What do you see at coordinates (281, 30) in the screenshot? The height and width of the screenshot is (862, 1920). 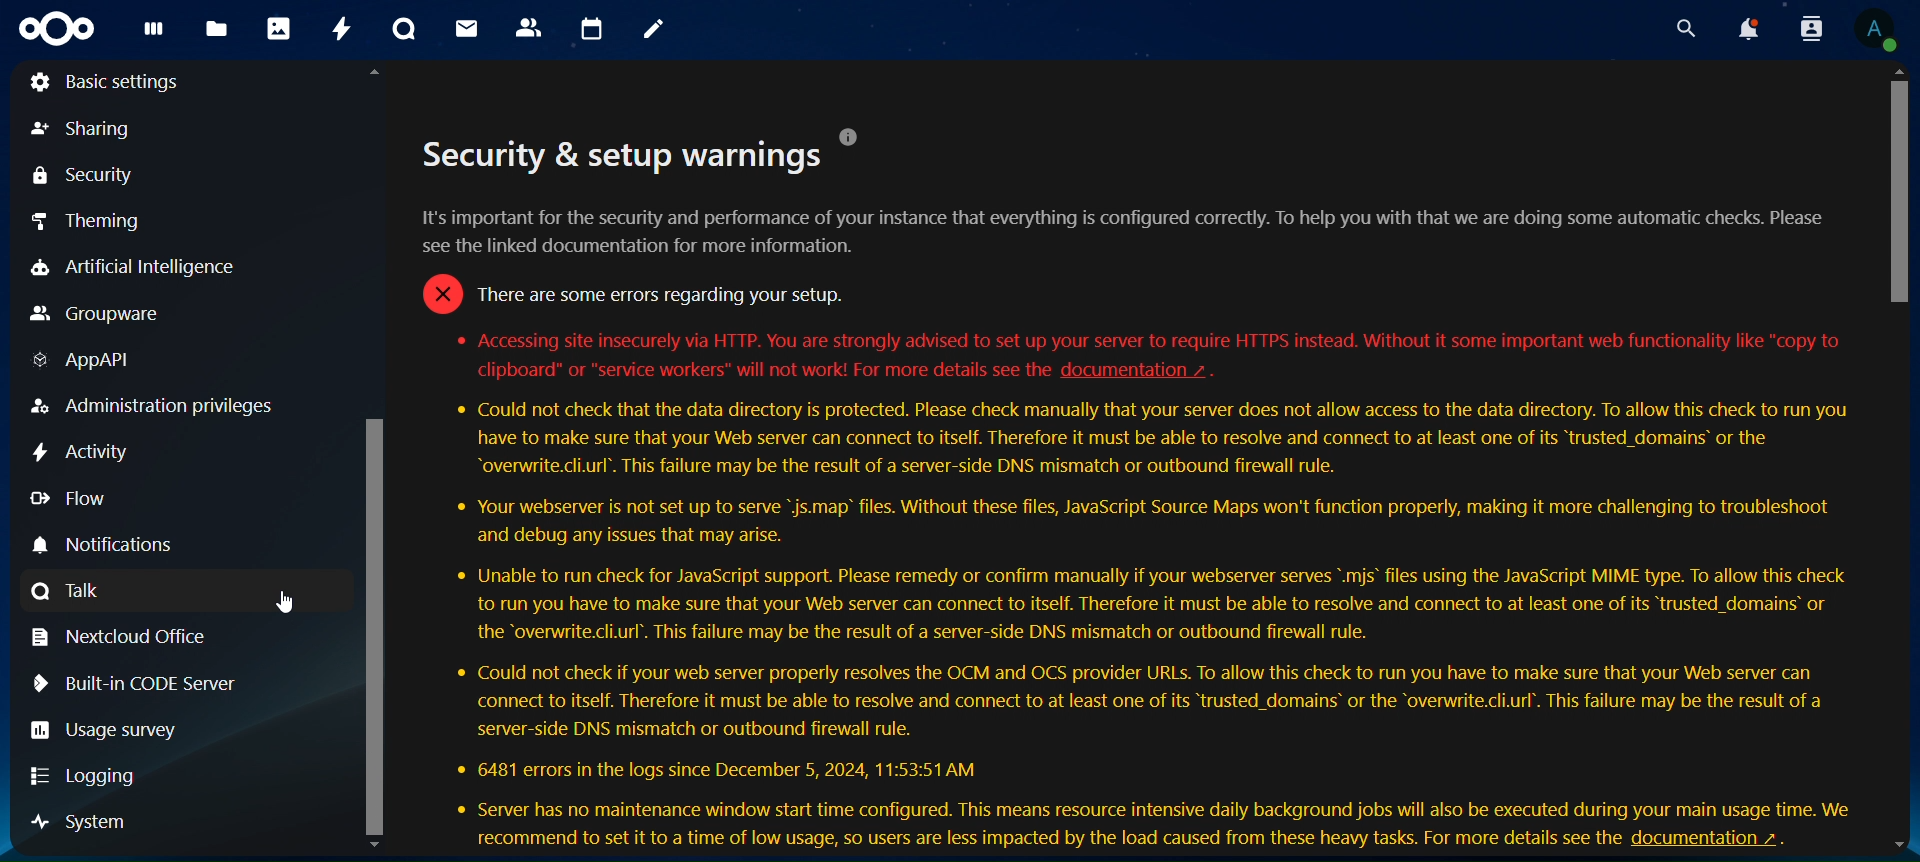 I see `photos` at bounding box center [281, 30].